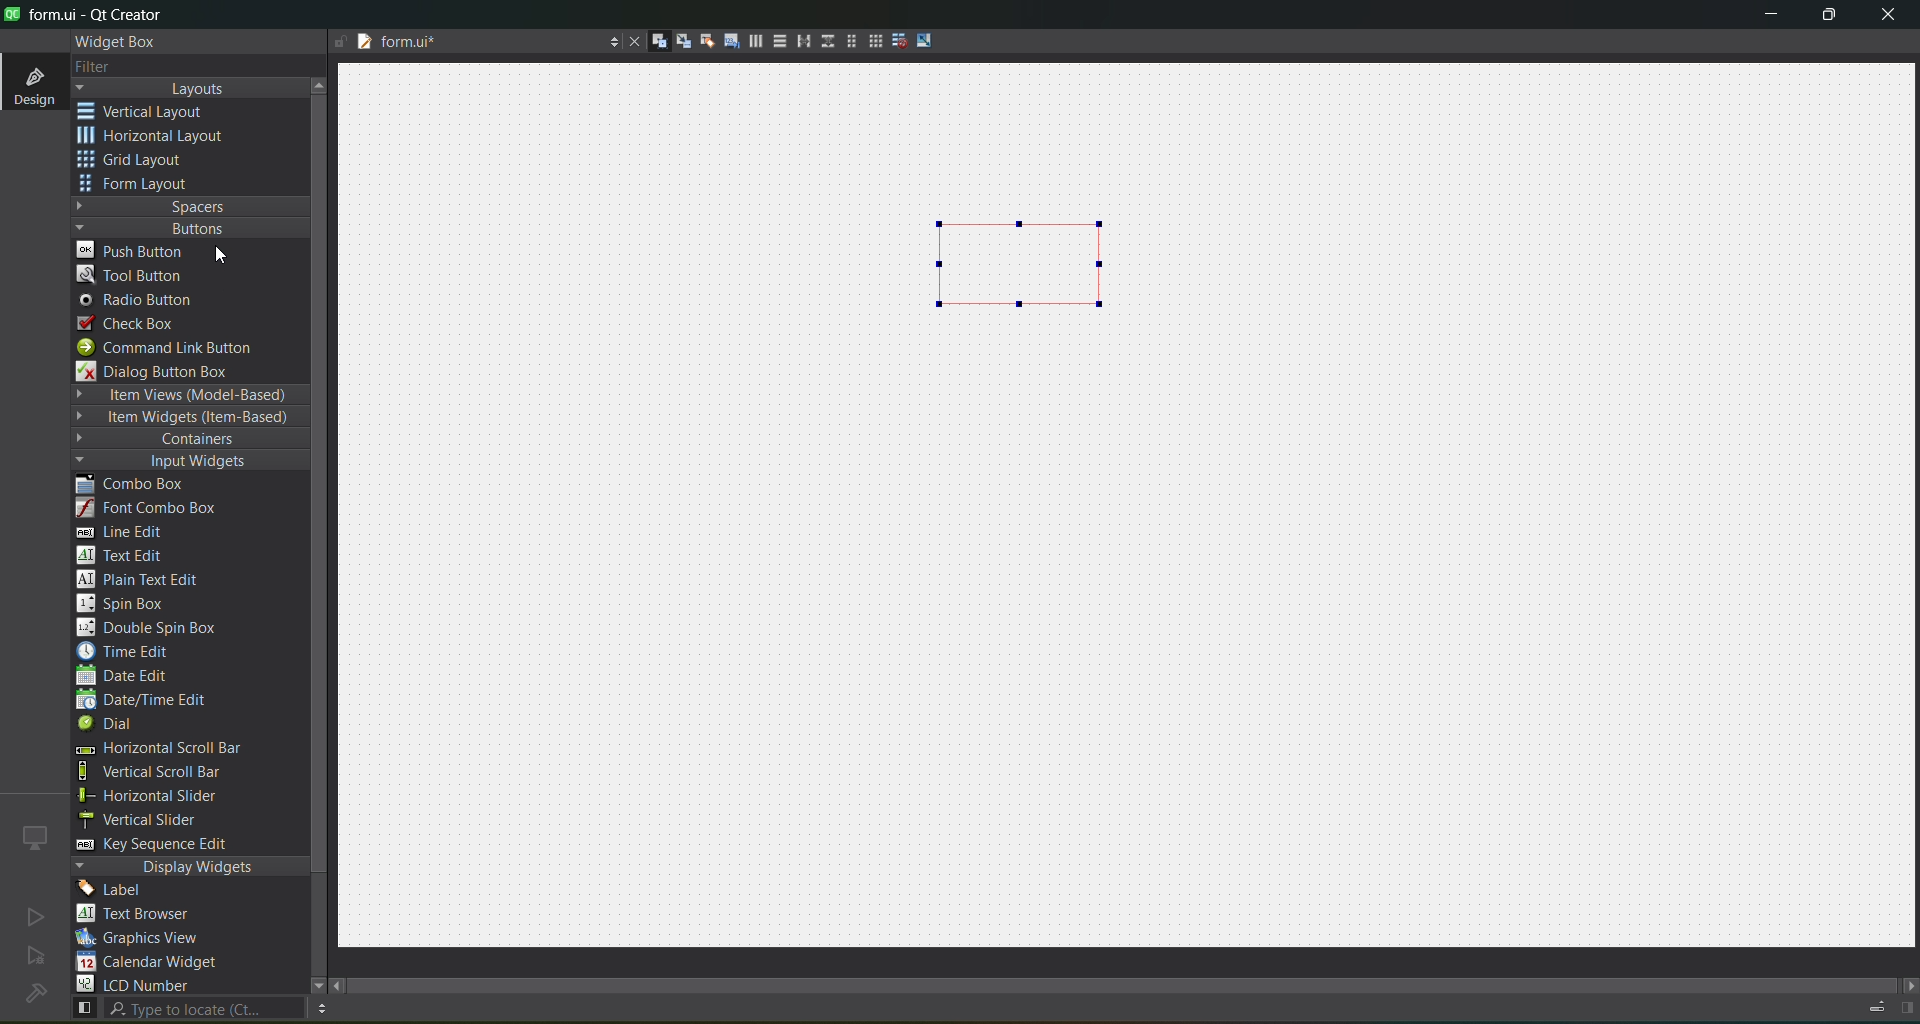  I want to click on combo box, so click(145, 485).